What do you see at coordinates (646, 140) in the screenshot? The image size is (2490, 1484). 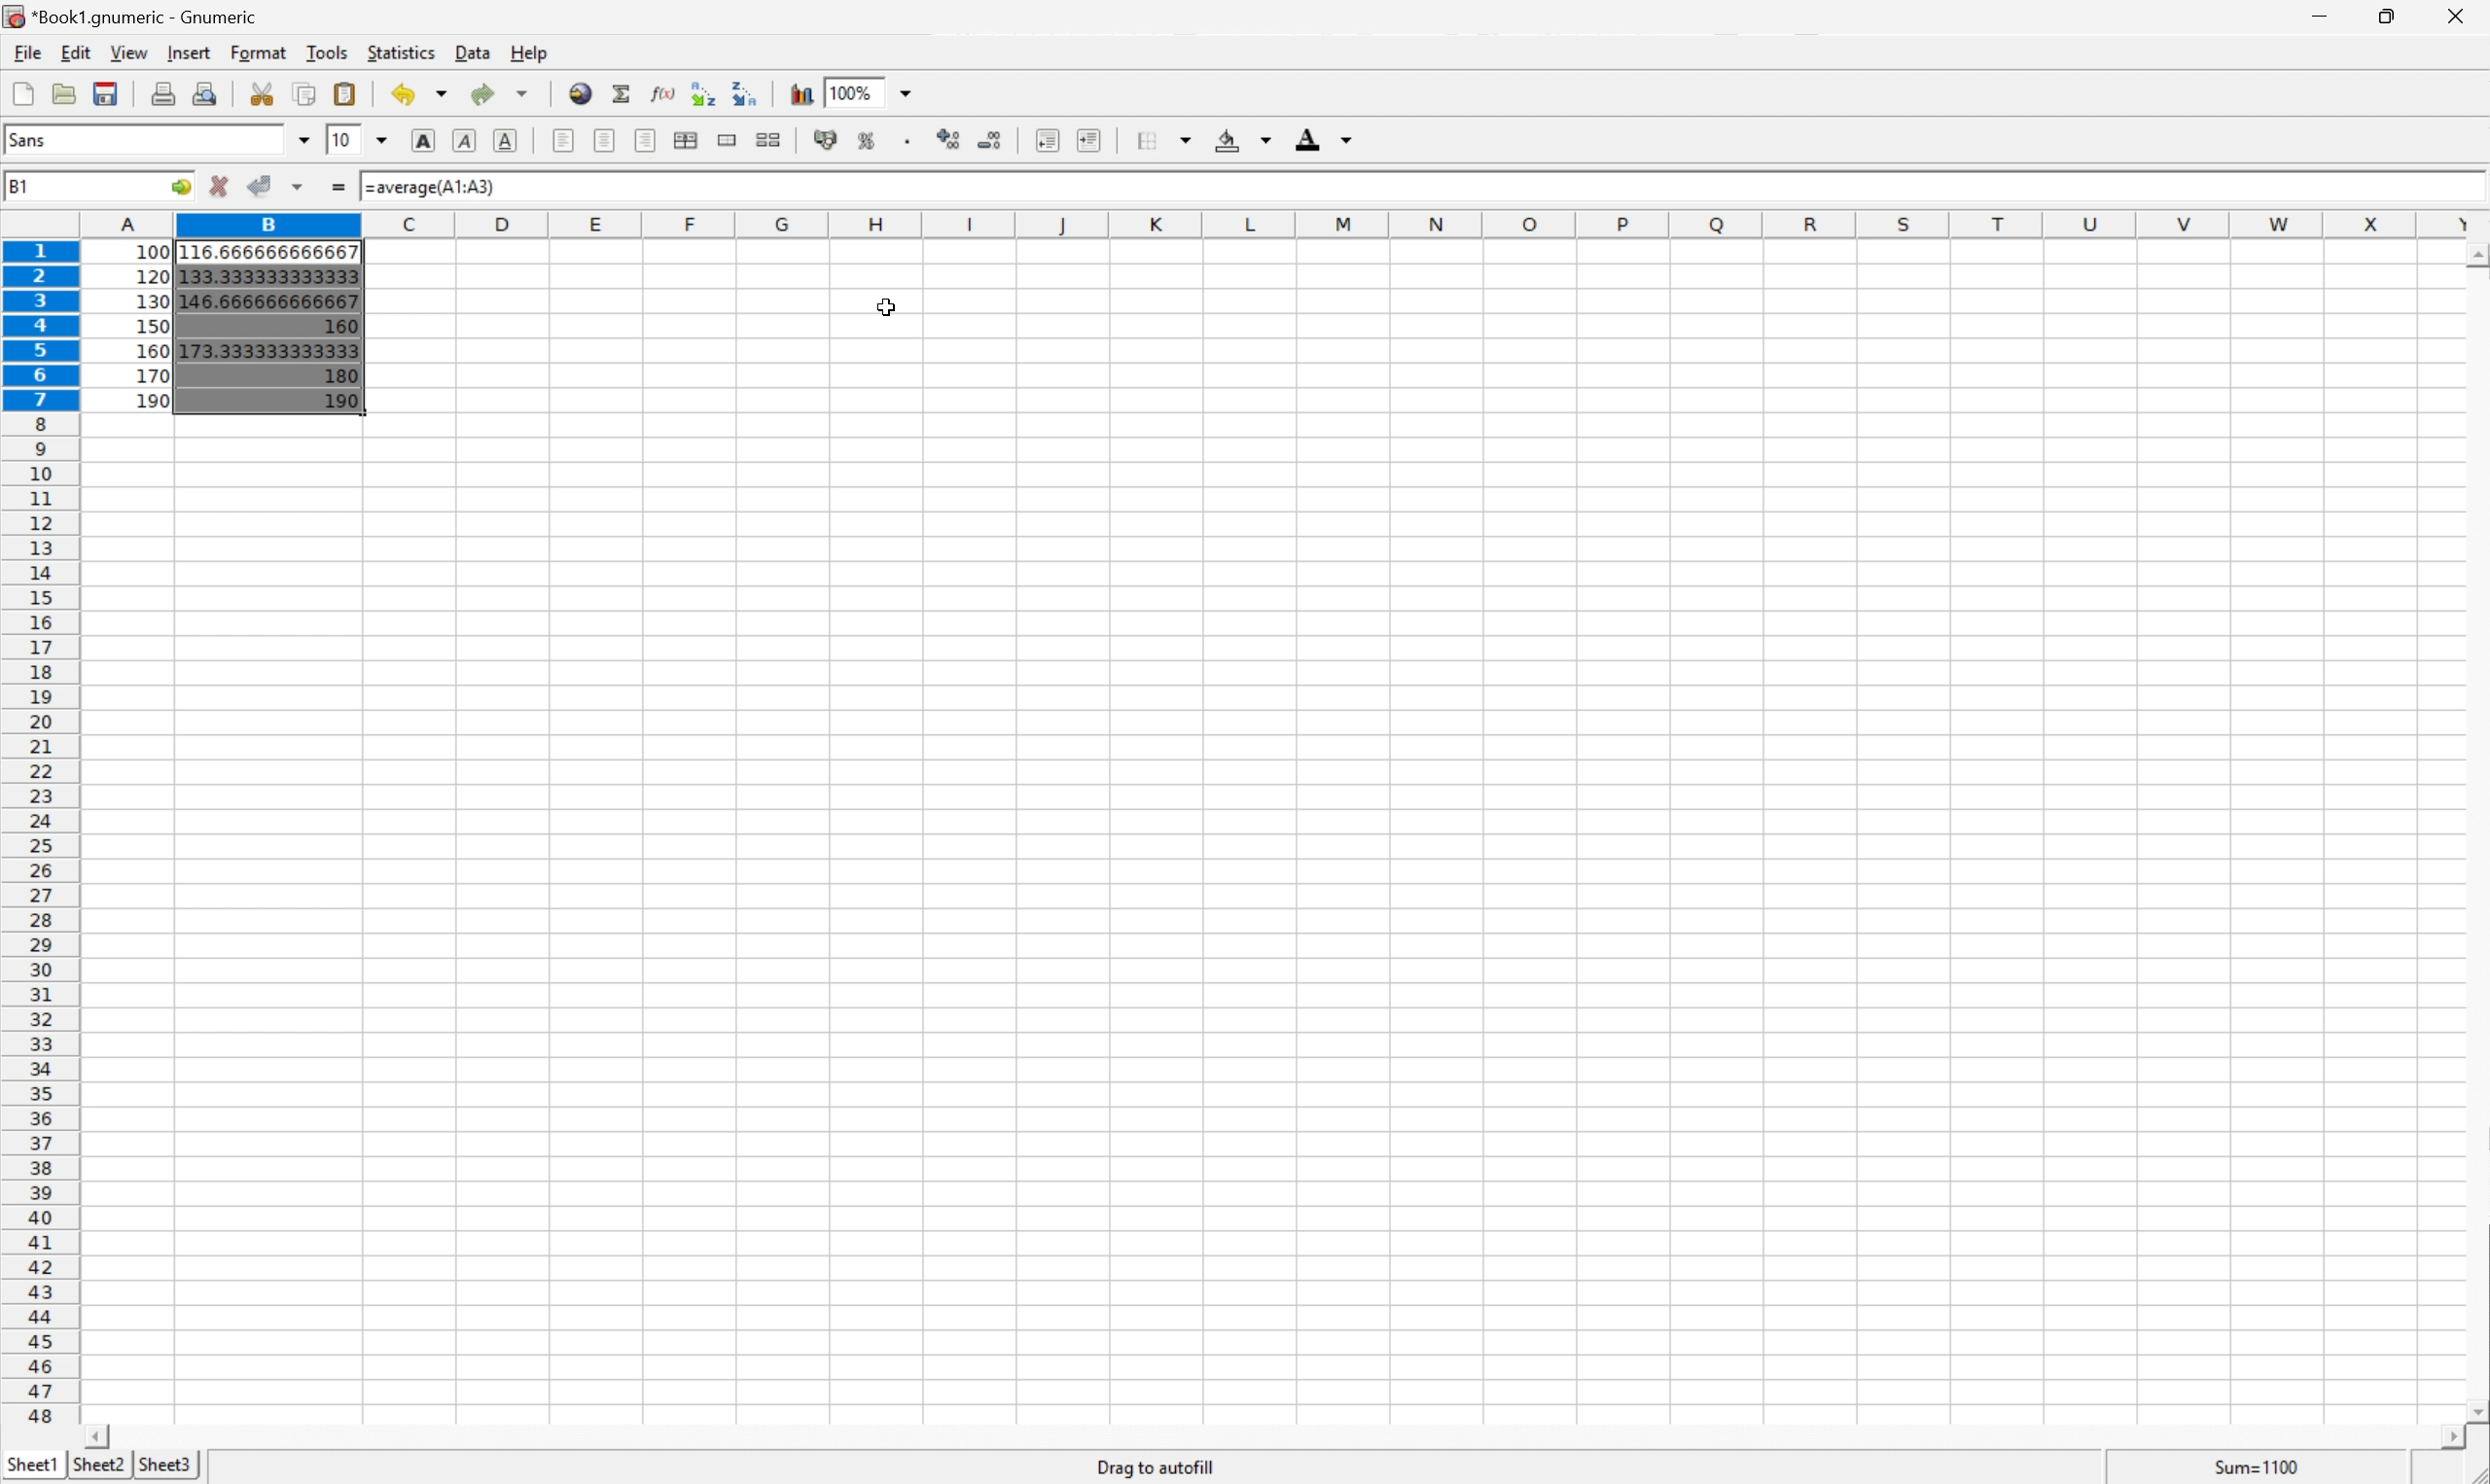 I see `Align Right` at bounding box center [646, 140].